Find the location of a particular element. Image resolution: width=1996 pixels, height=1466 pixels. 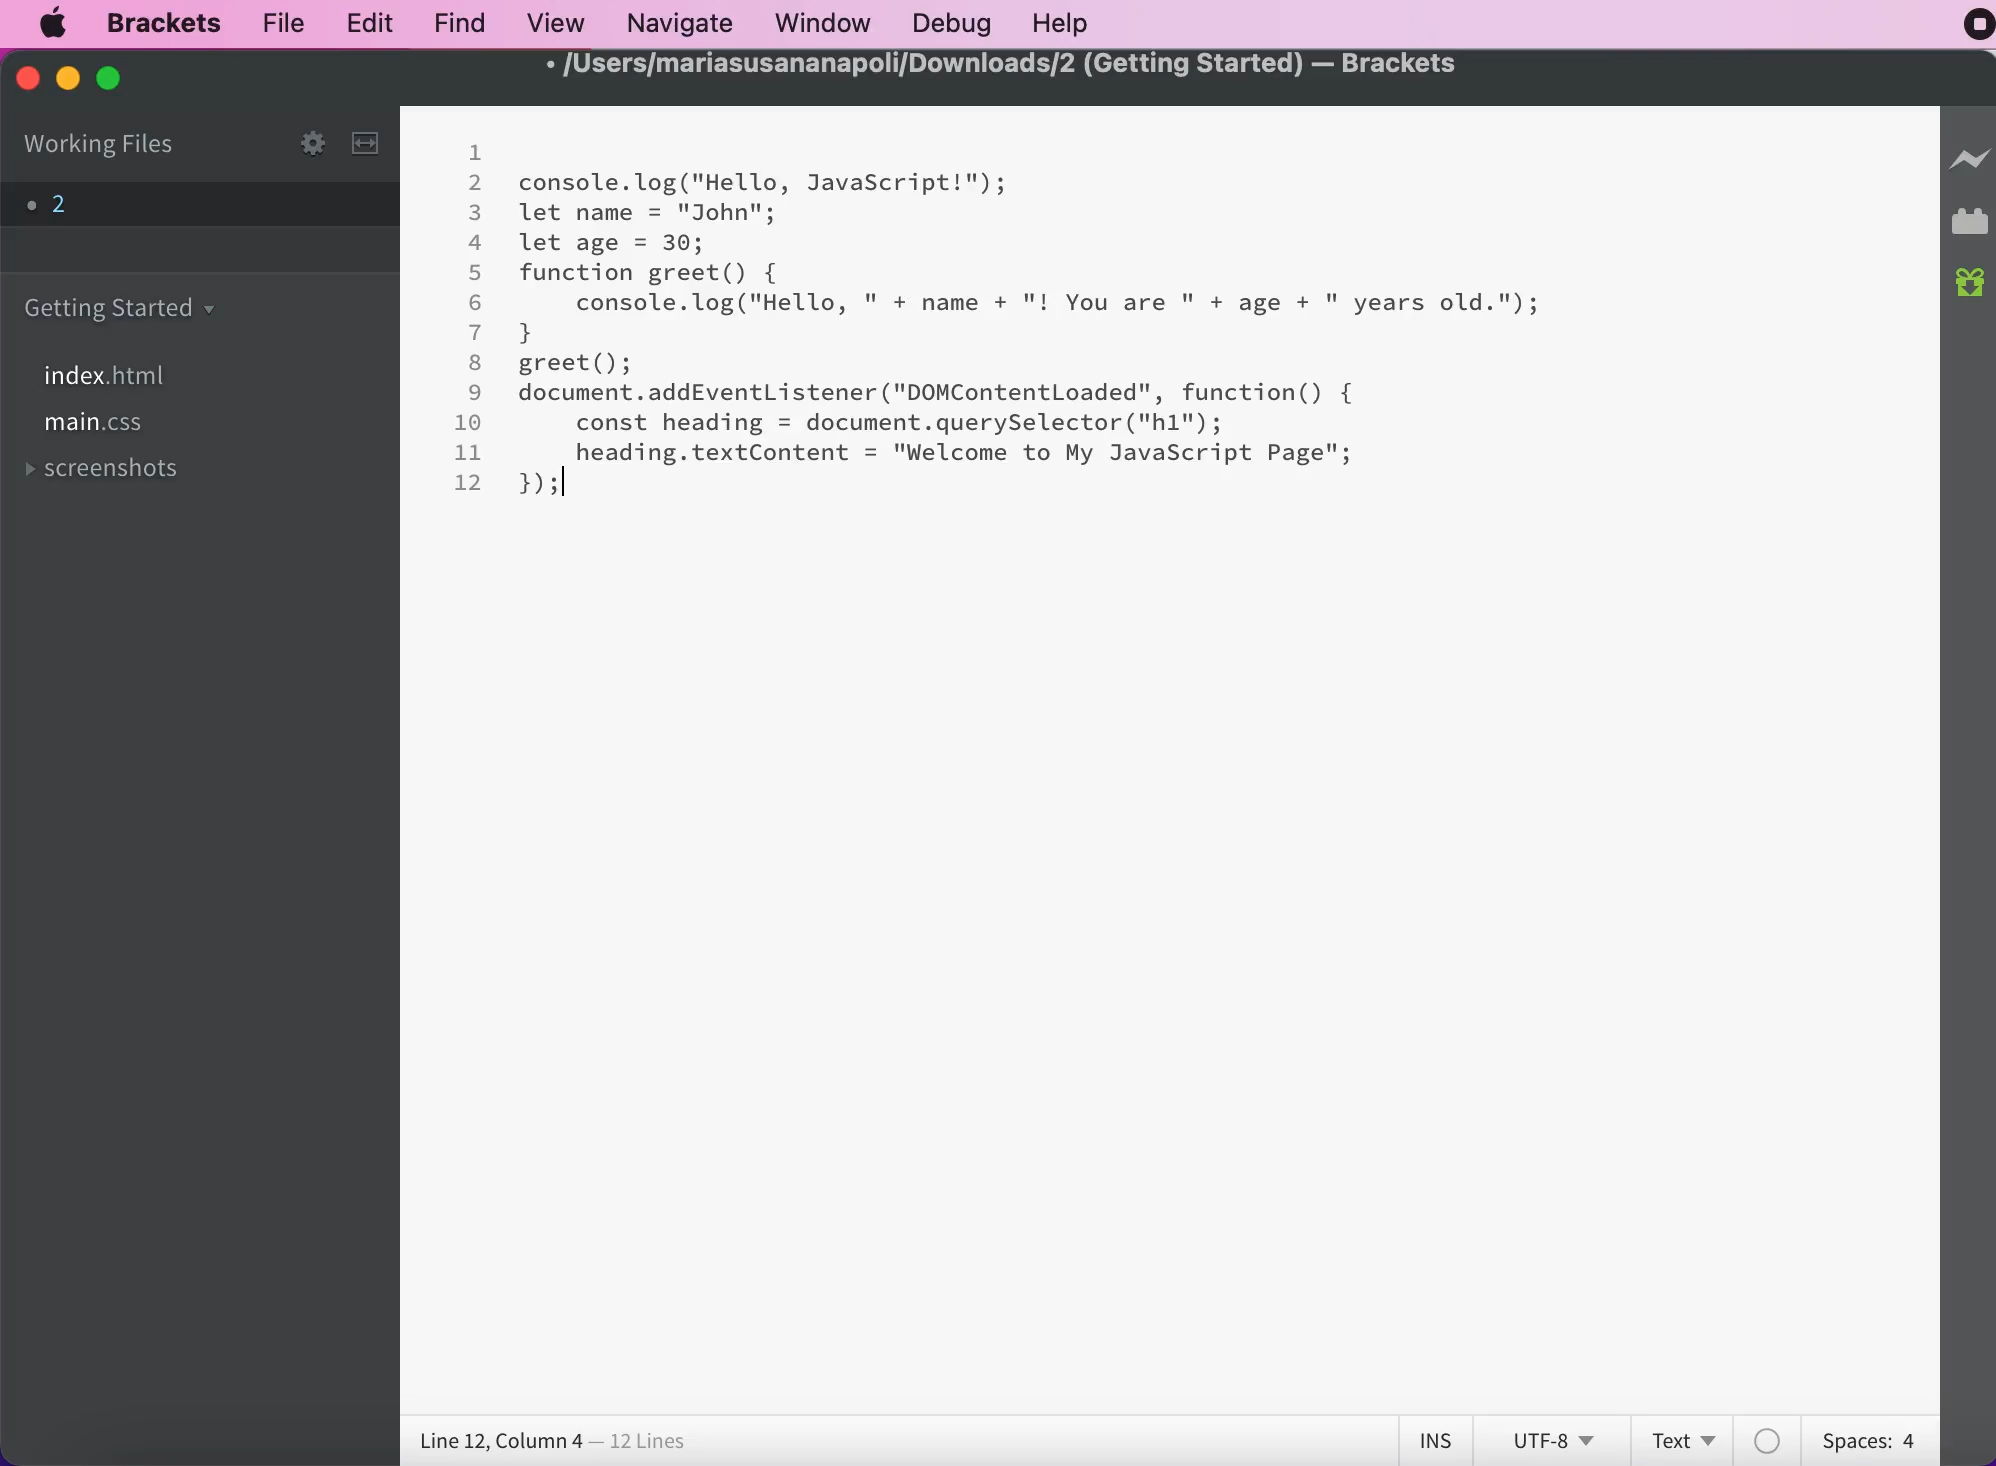

edit is located at coordinates (367, 23).